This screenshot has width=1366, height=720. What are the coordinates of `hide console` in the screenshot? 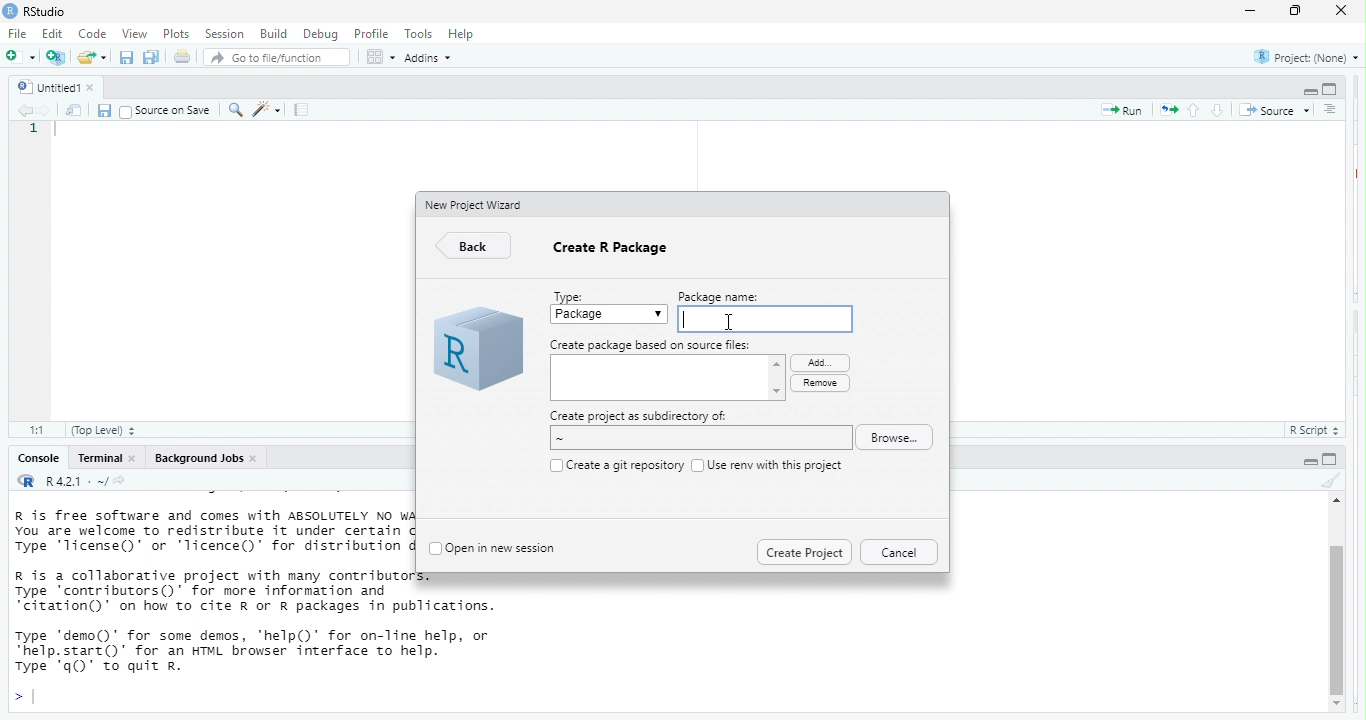 It's located at (1331, 88).